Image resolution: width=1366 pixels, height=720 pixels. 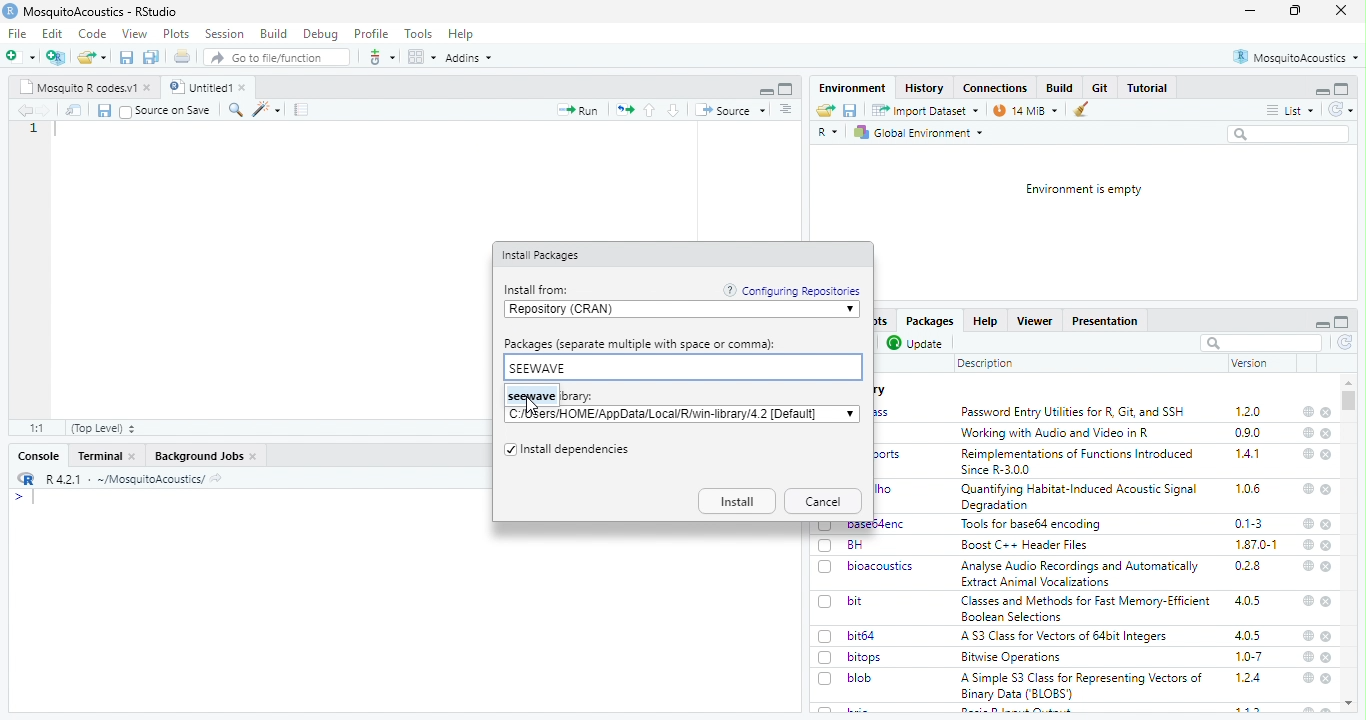 I want to click on 1870-1, so click(x=1257, y=545).